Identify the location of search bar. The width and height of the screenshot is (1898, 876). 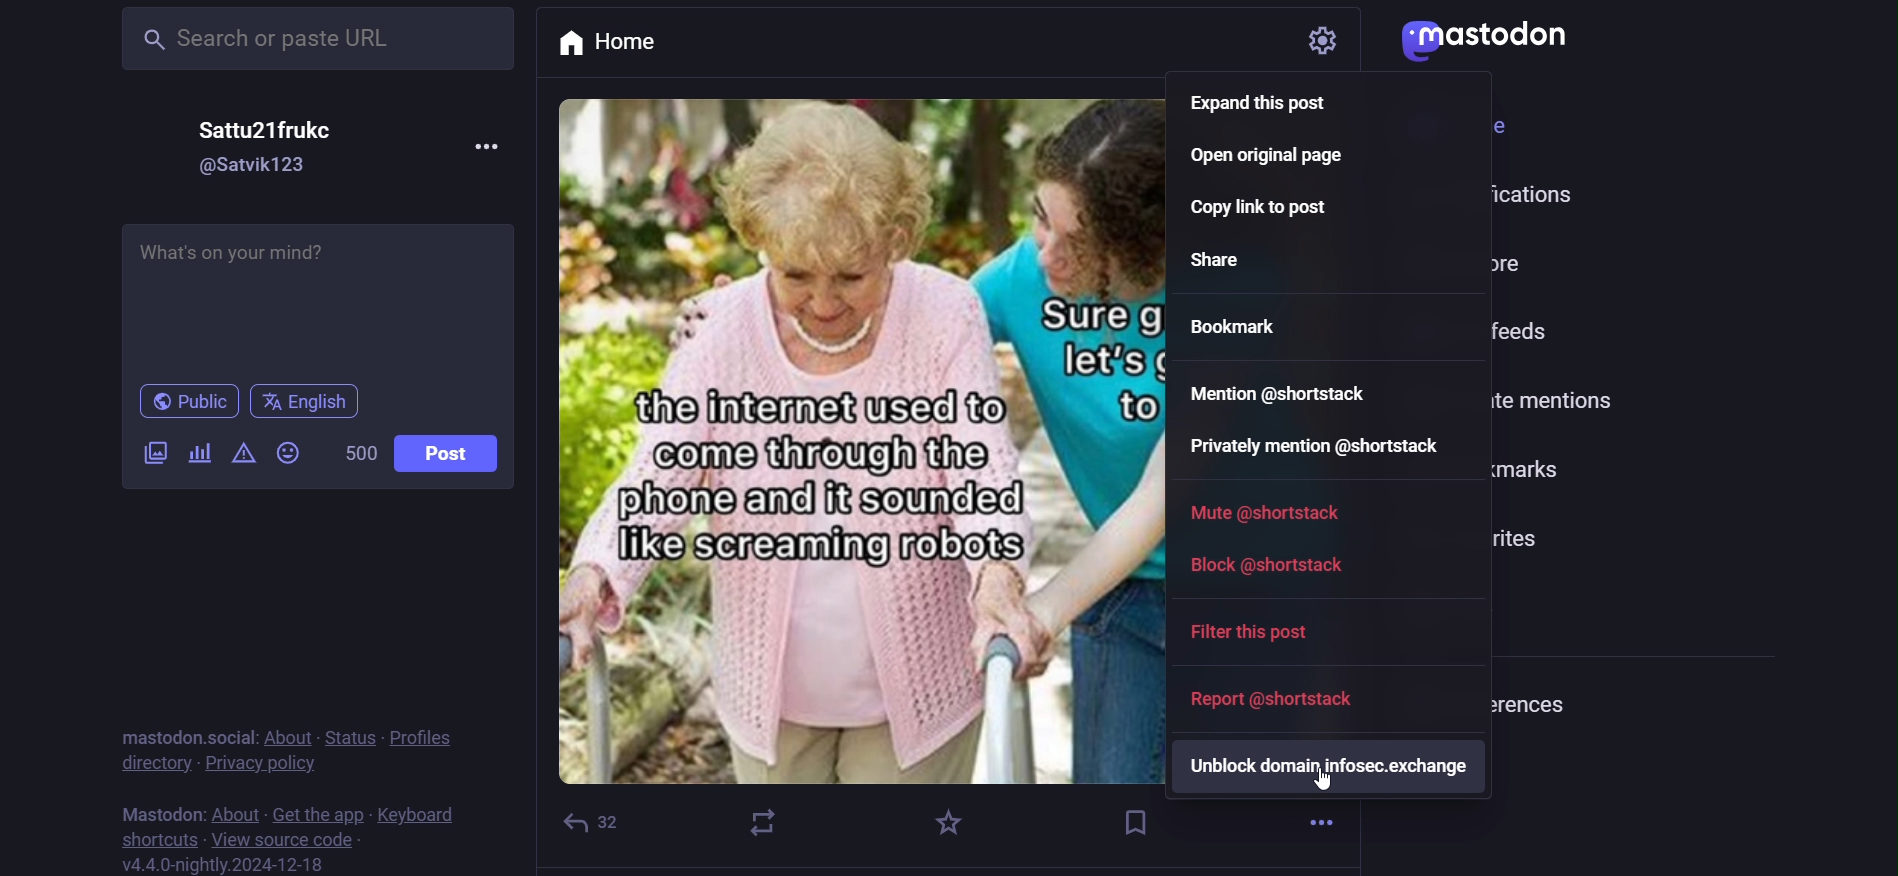
(312, 40).